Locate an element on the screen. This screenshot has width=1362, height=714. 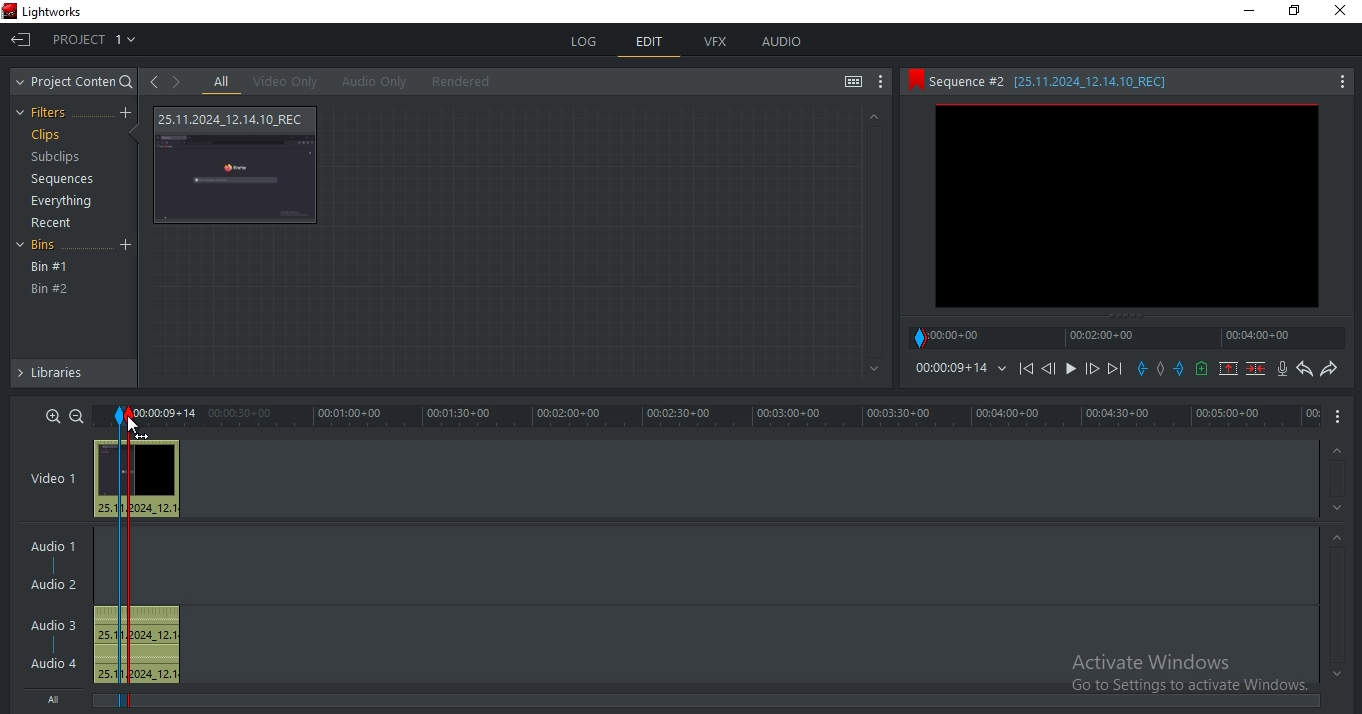
show settings menu is located at coordinates (882, 84).